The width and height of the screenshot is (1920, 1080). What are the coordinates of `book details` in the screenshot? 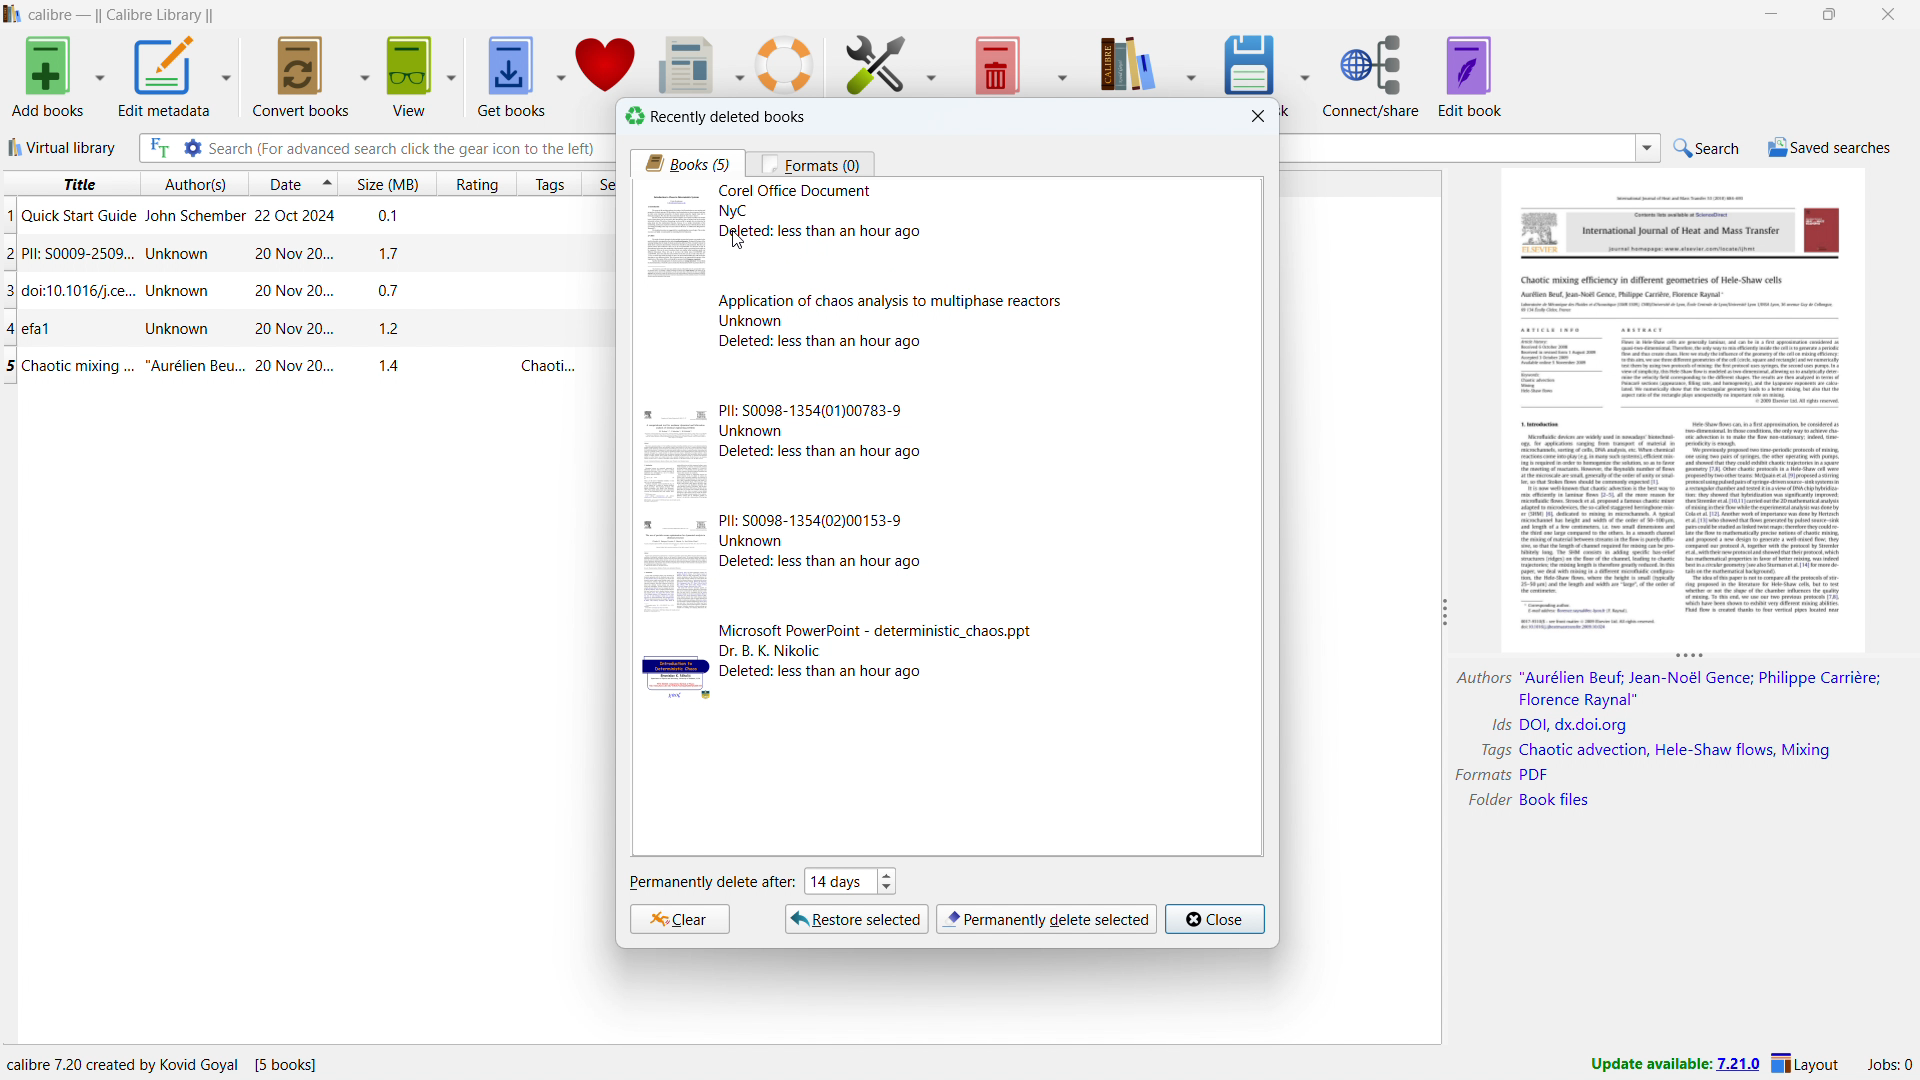 It's located at (1666, 741).